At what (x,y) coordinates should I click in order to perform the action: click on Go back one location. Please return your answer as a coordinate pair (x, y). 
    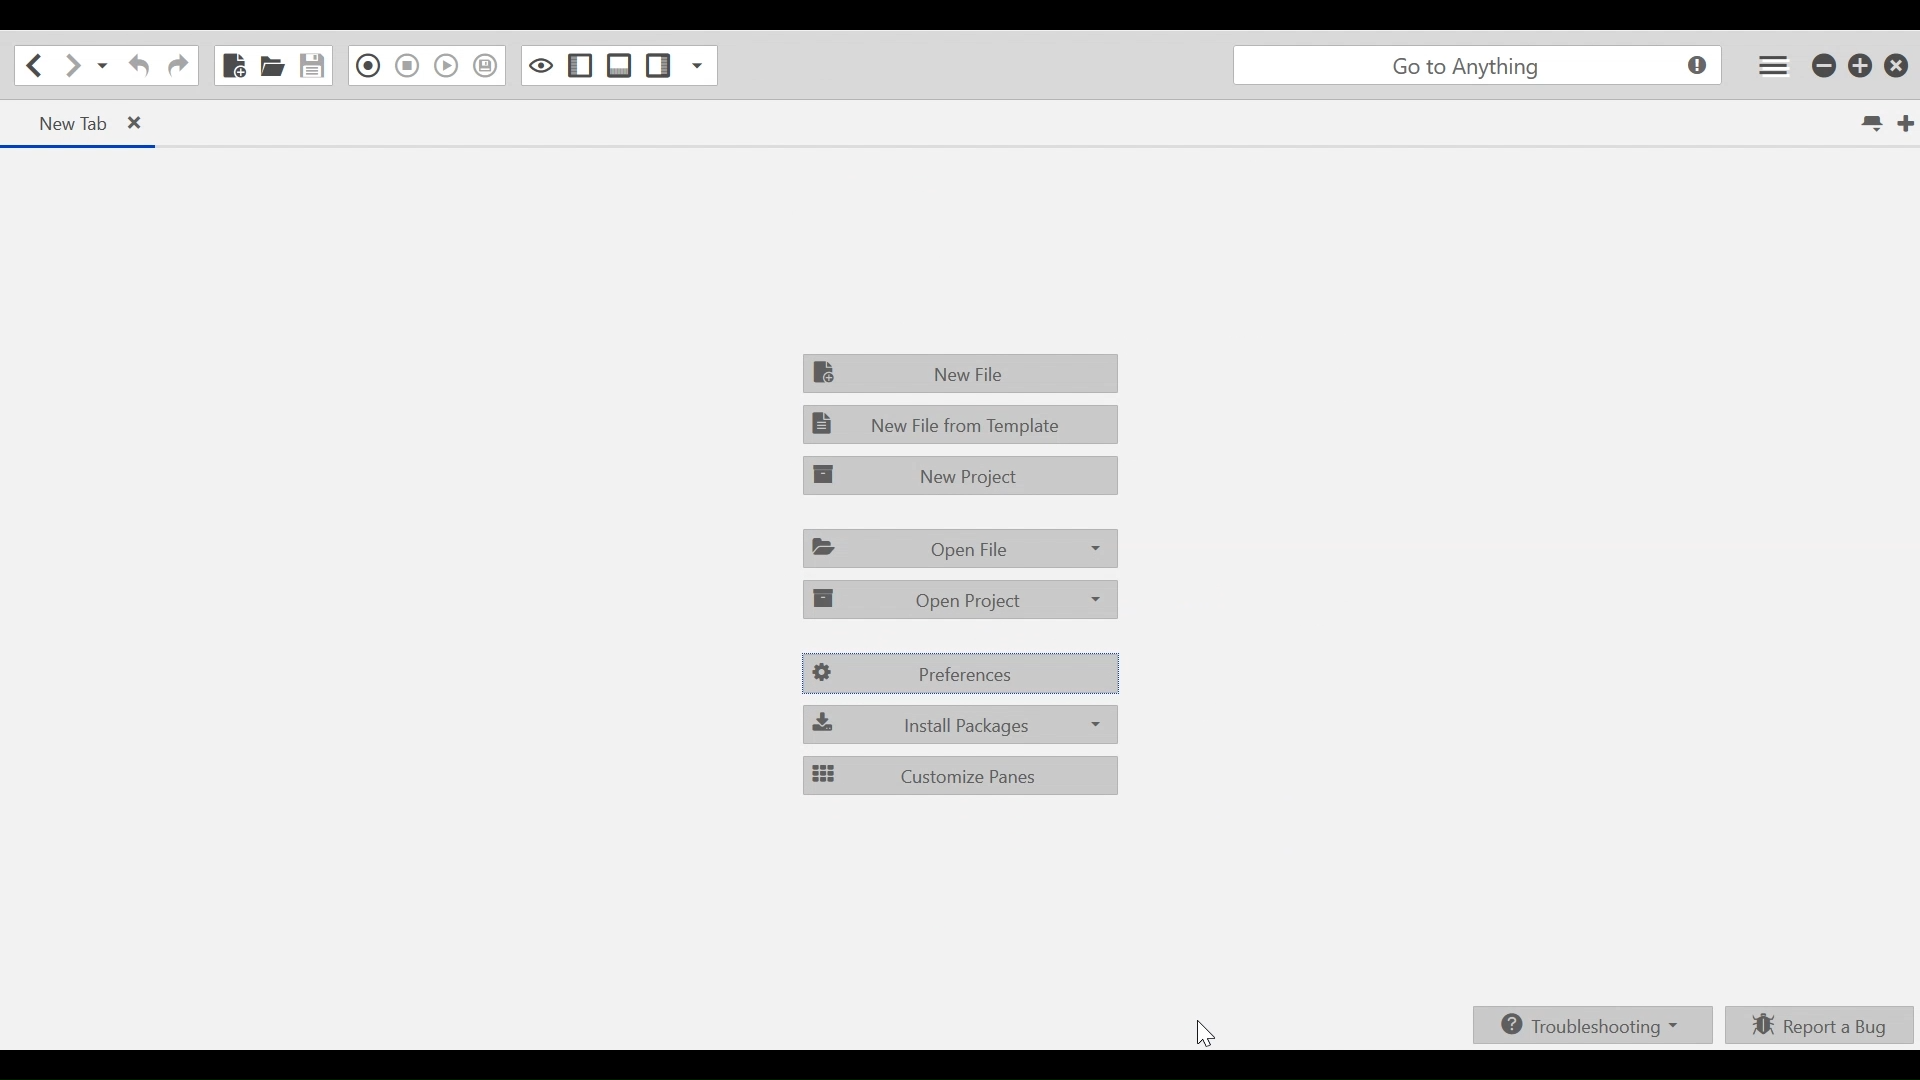
    Looking at the image, I should click on (33, 64).